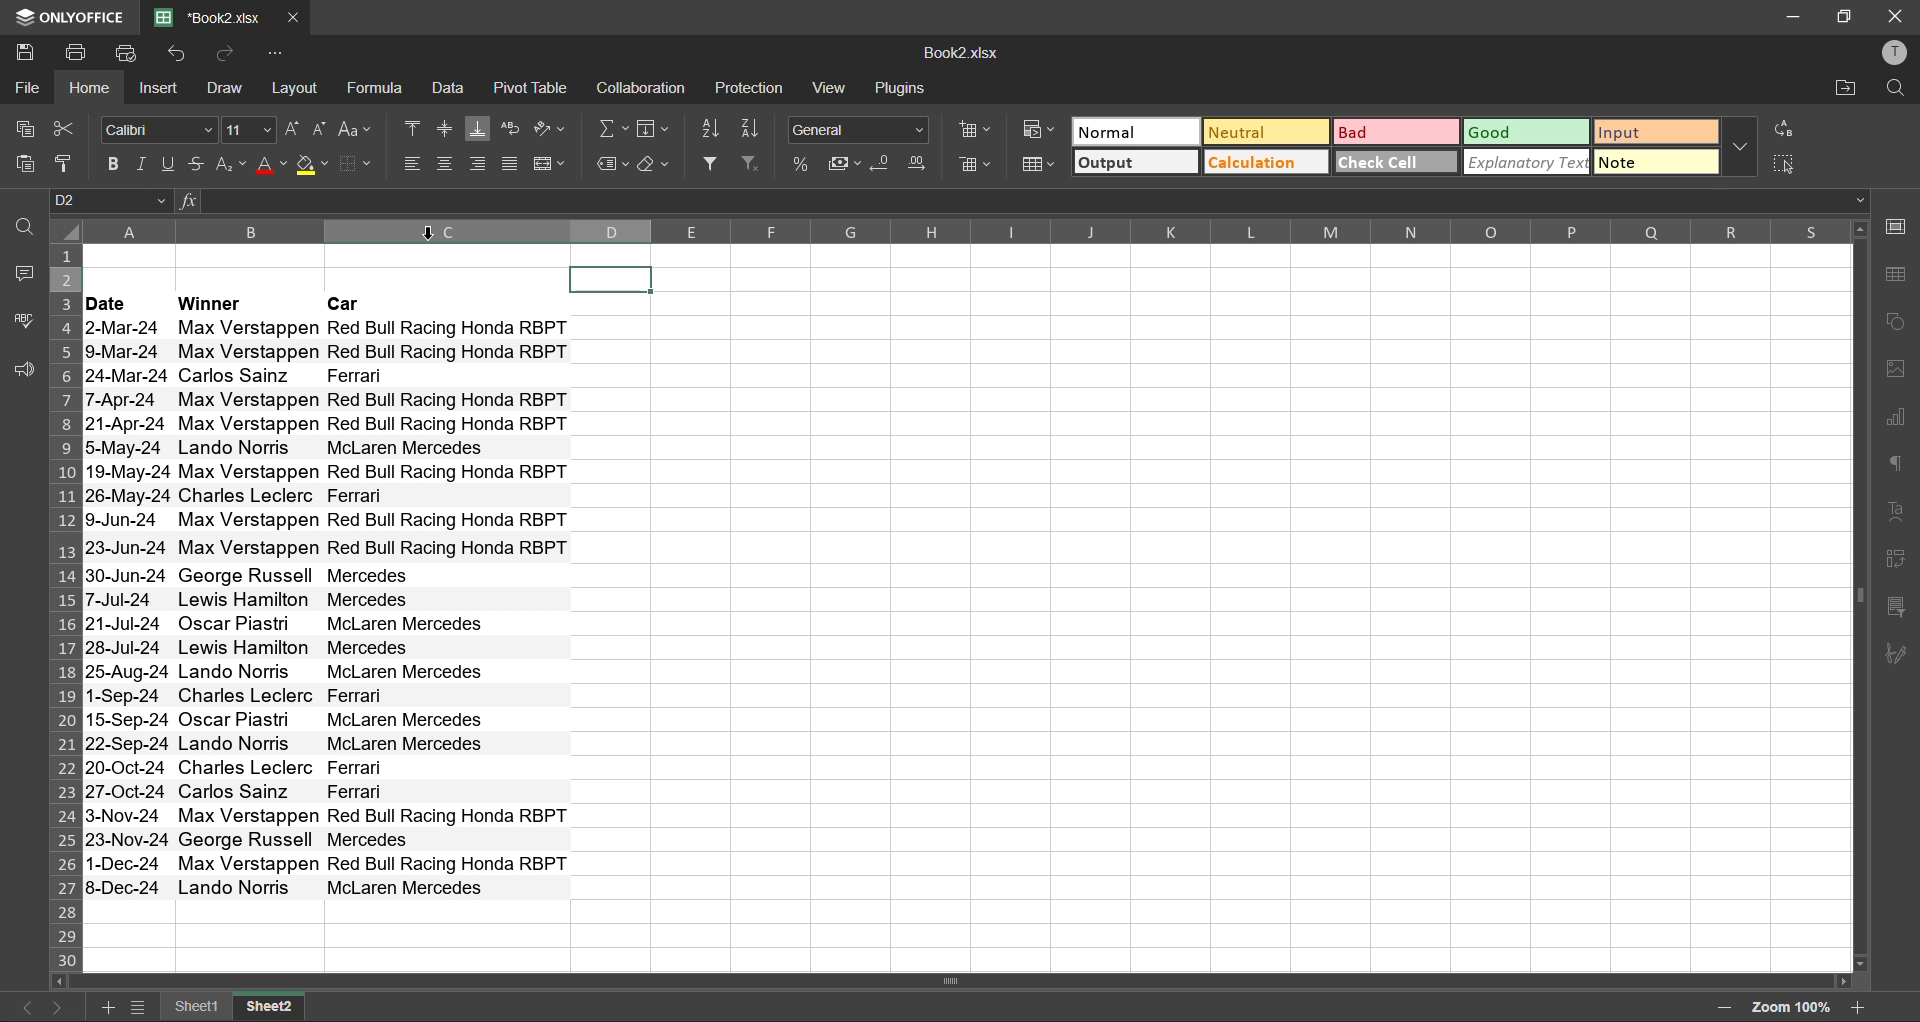  I want to click on redo, so click(234, 55).